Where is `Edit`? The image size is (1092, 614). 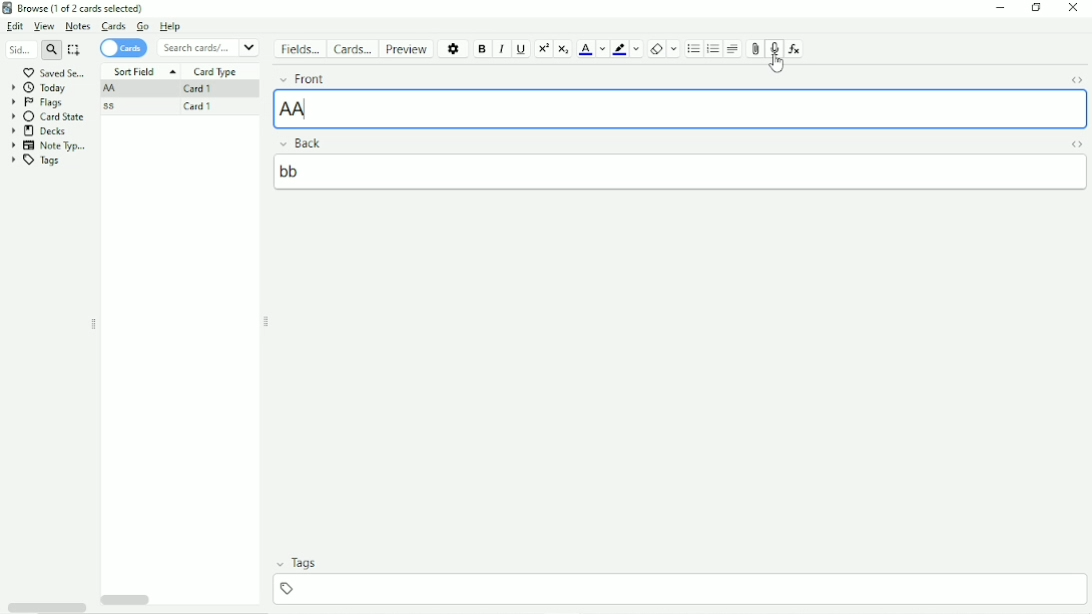
Edit is located at coordinates (15, 27).